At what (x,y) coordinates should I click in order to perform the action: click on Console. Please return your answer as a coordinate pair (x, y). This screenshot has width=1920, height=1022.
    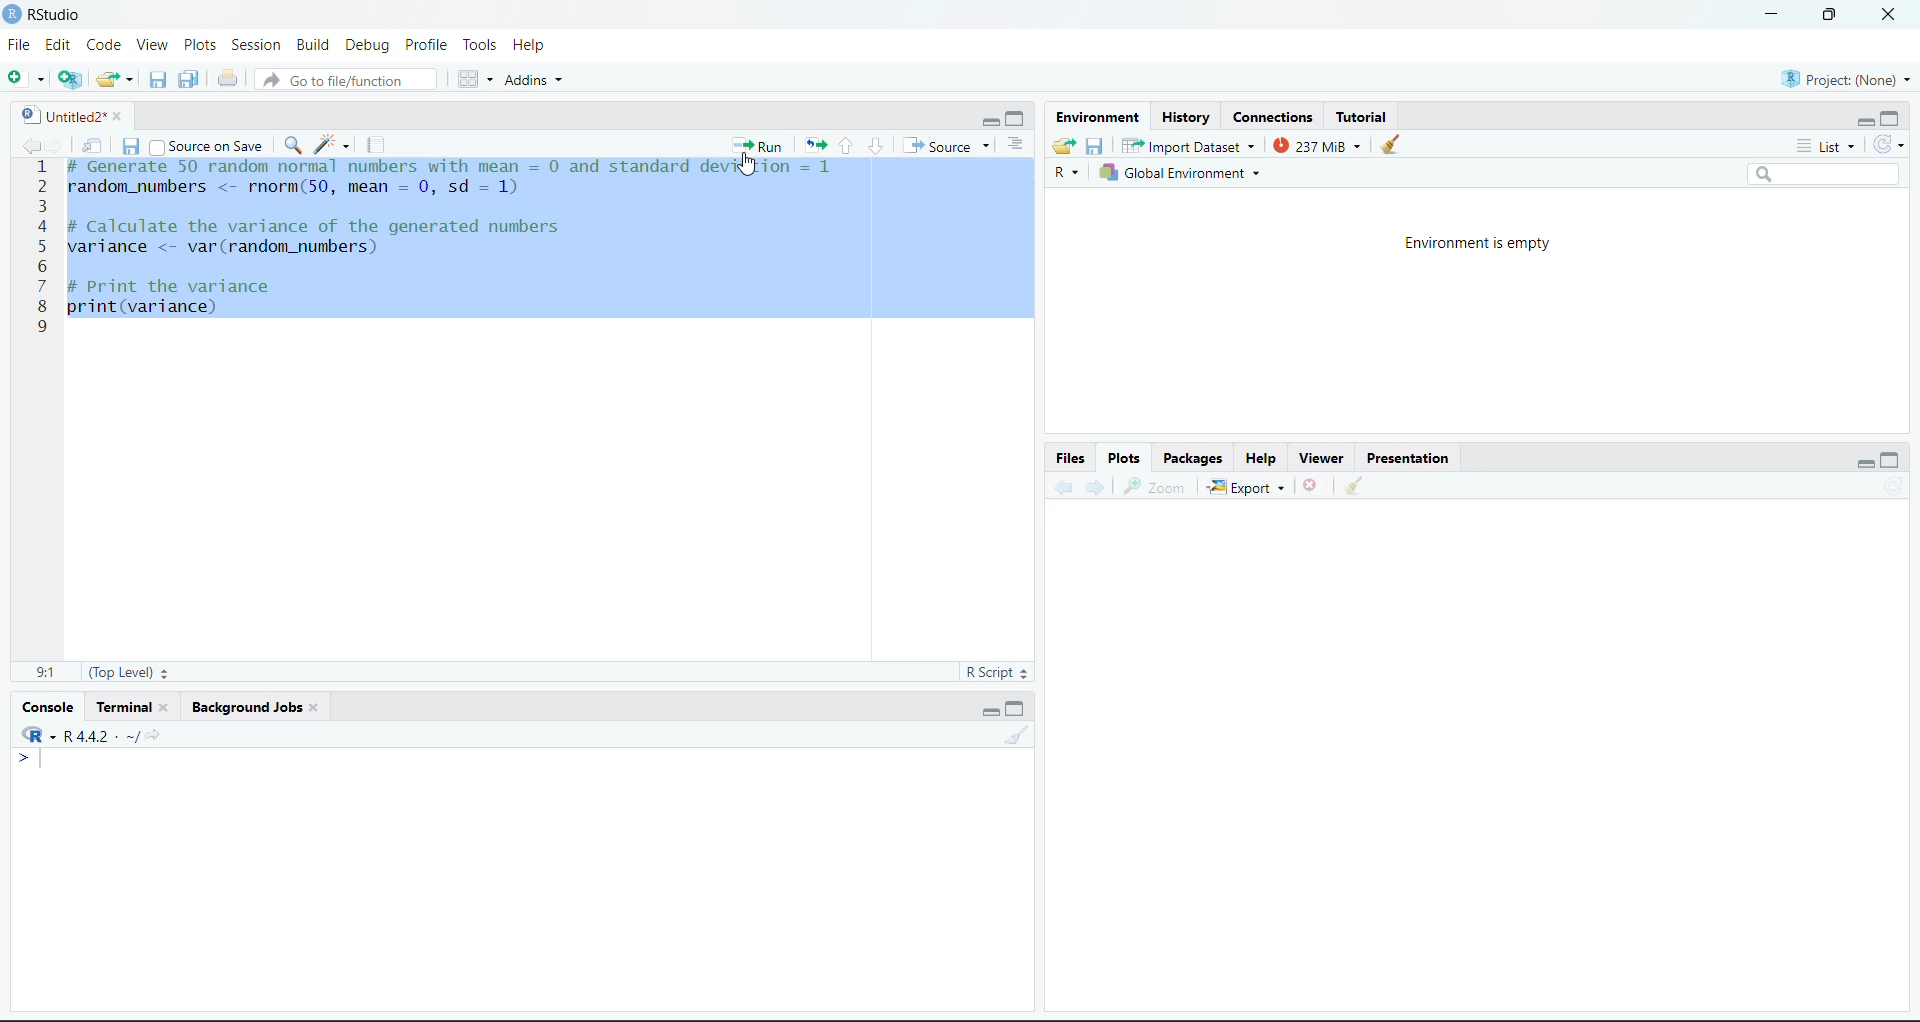
    Looking at the image, I should click on (48, 708).